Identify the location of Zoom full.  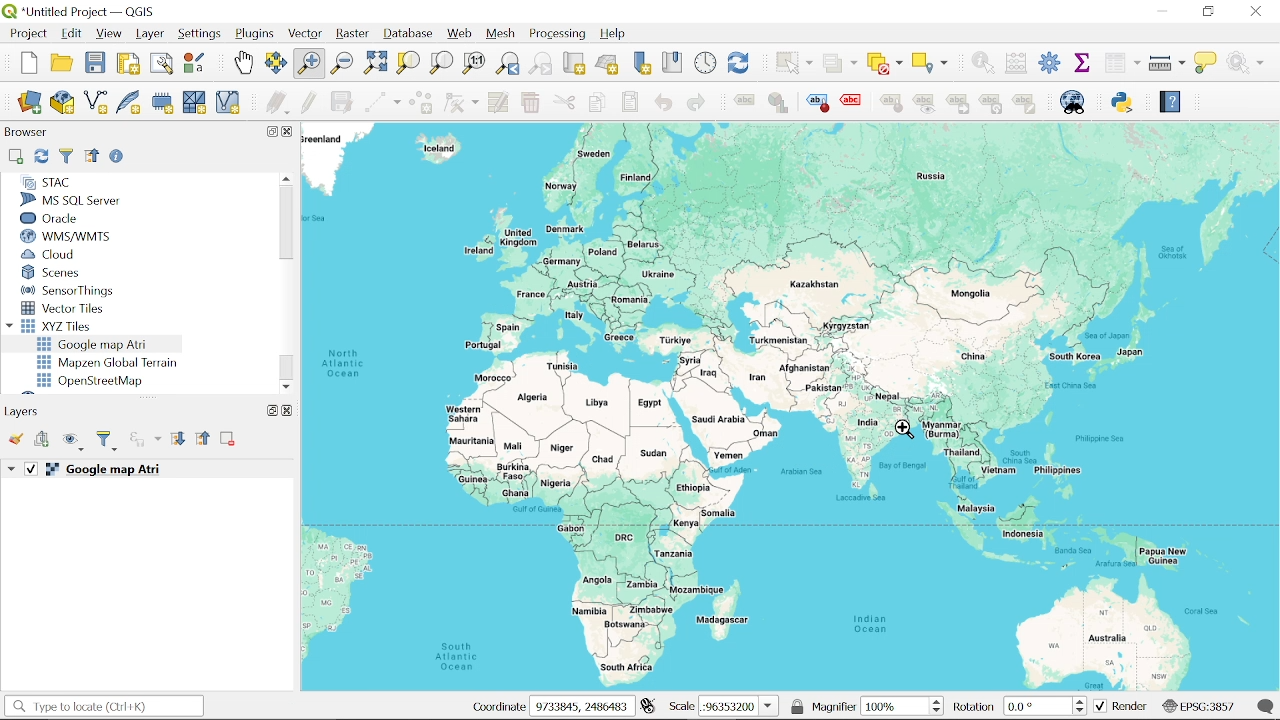
(375, 64).